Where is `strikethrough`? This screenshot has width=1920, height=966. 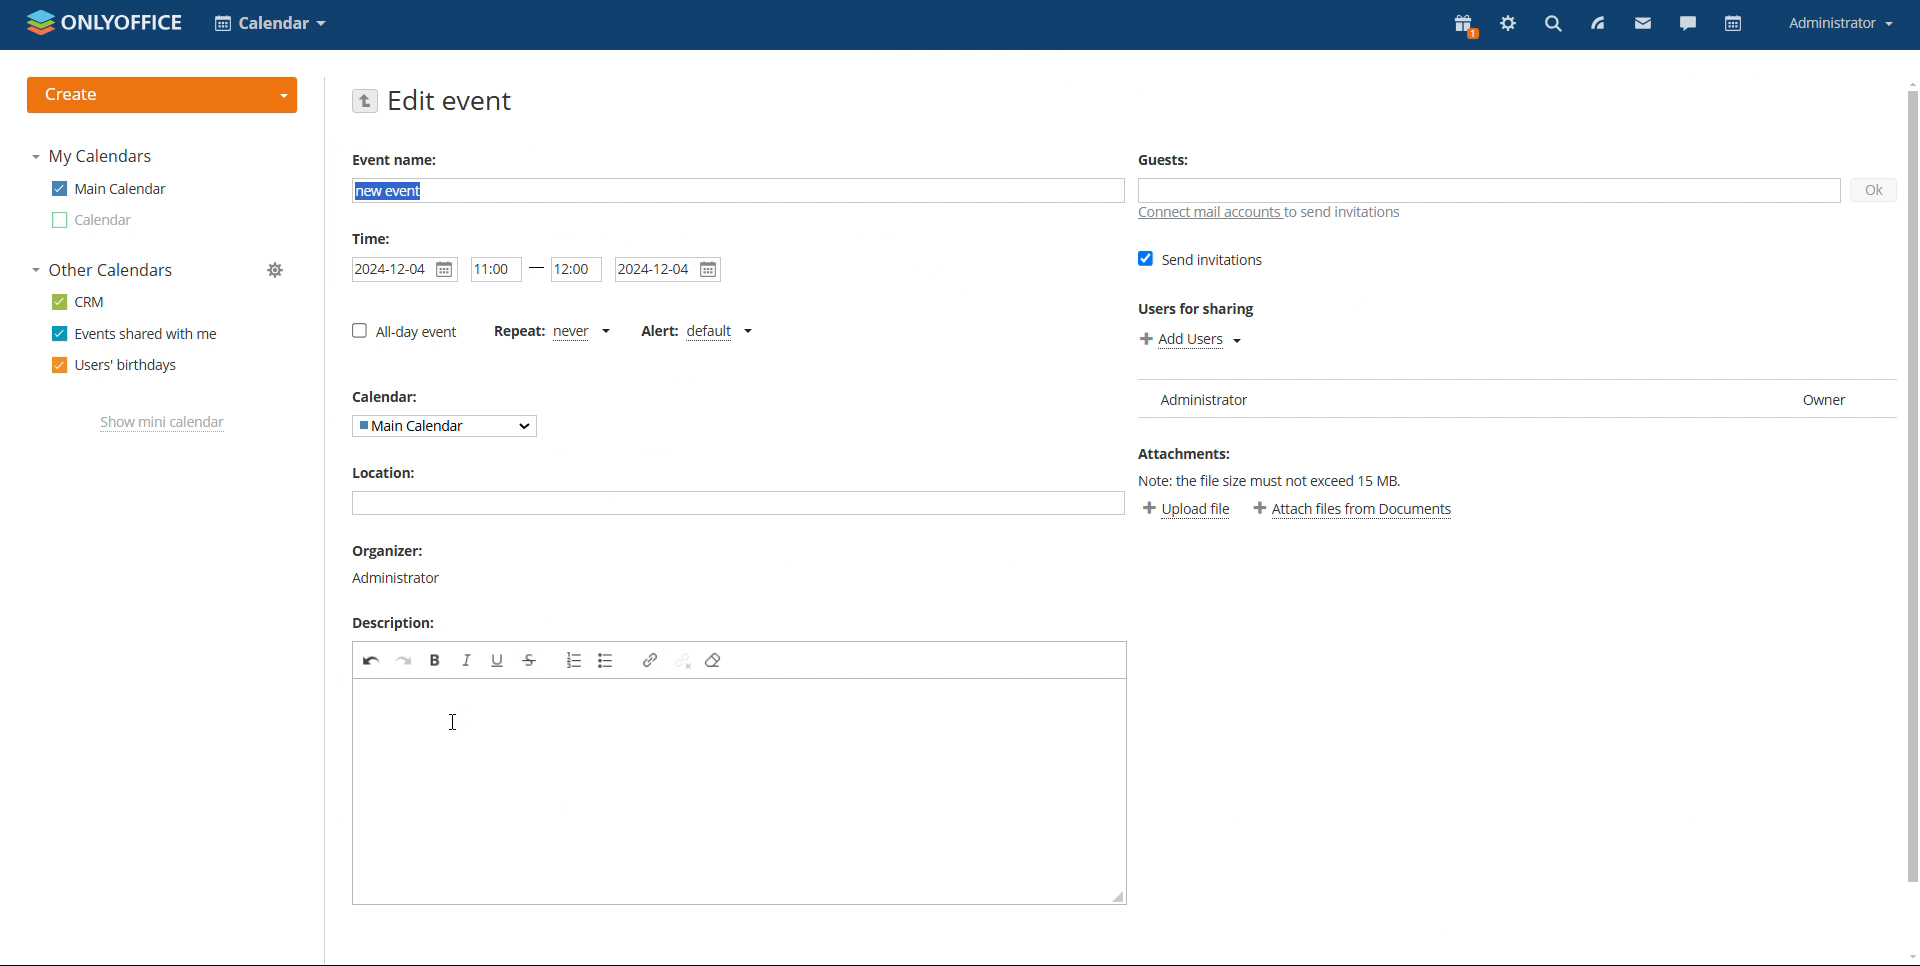
strikethrough is located at coordinates (530, 659).